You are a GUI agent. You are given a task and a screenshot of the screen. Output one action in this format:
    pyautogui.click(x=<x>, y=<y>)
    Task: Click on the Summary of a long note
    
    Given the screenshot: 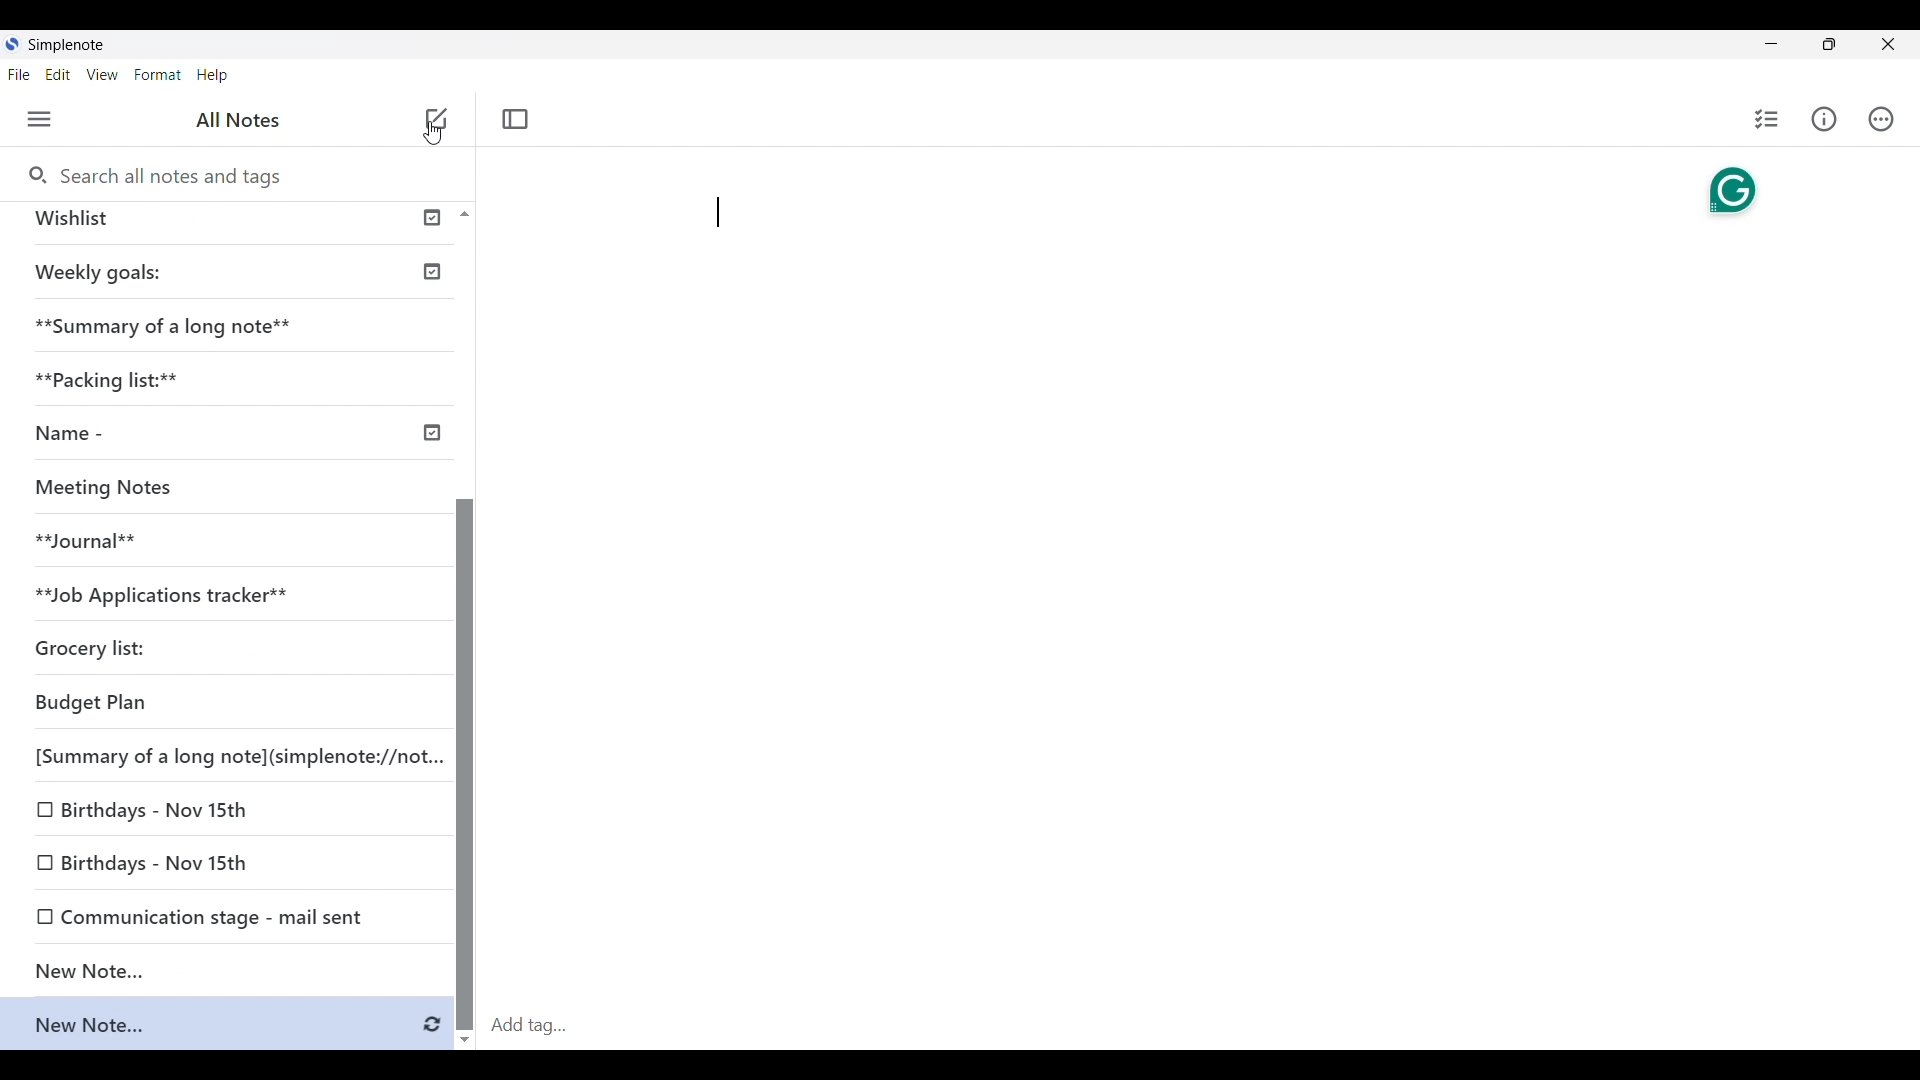 What is the action you would take?
    pyautogui.click(x=160, y=328)
    